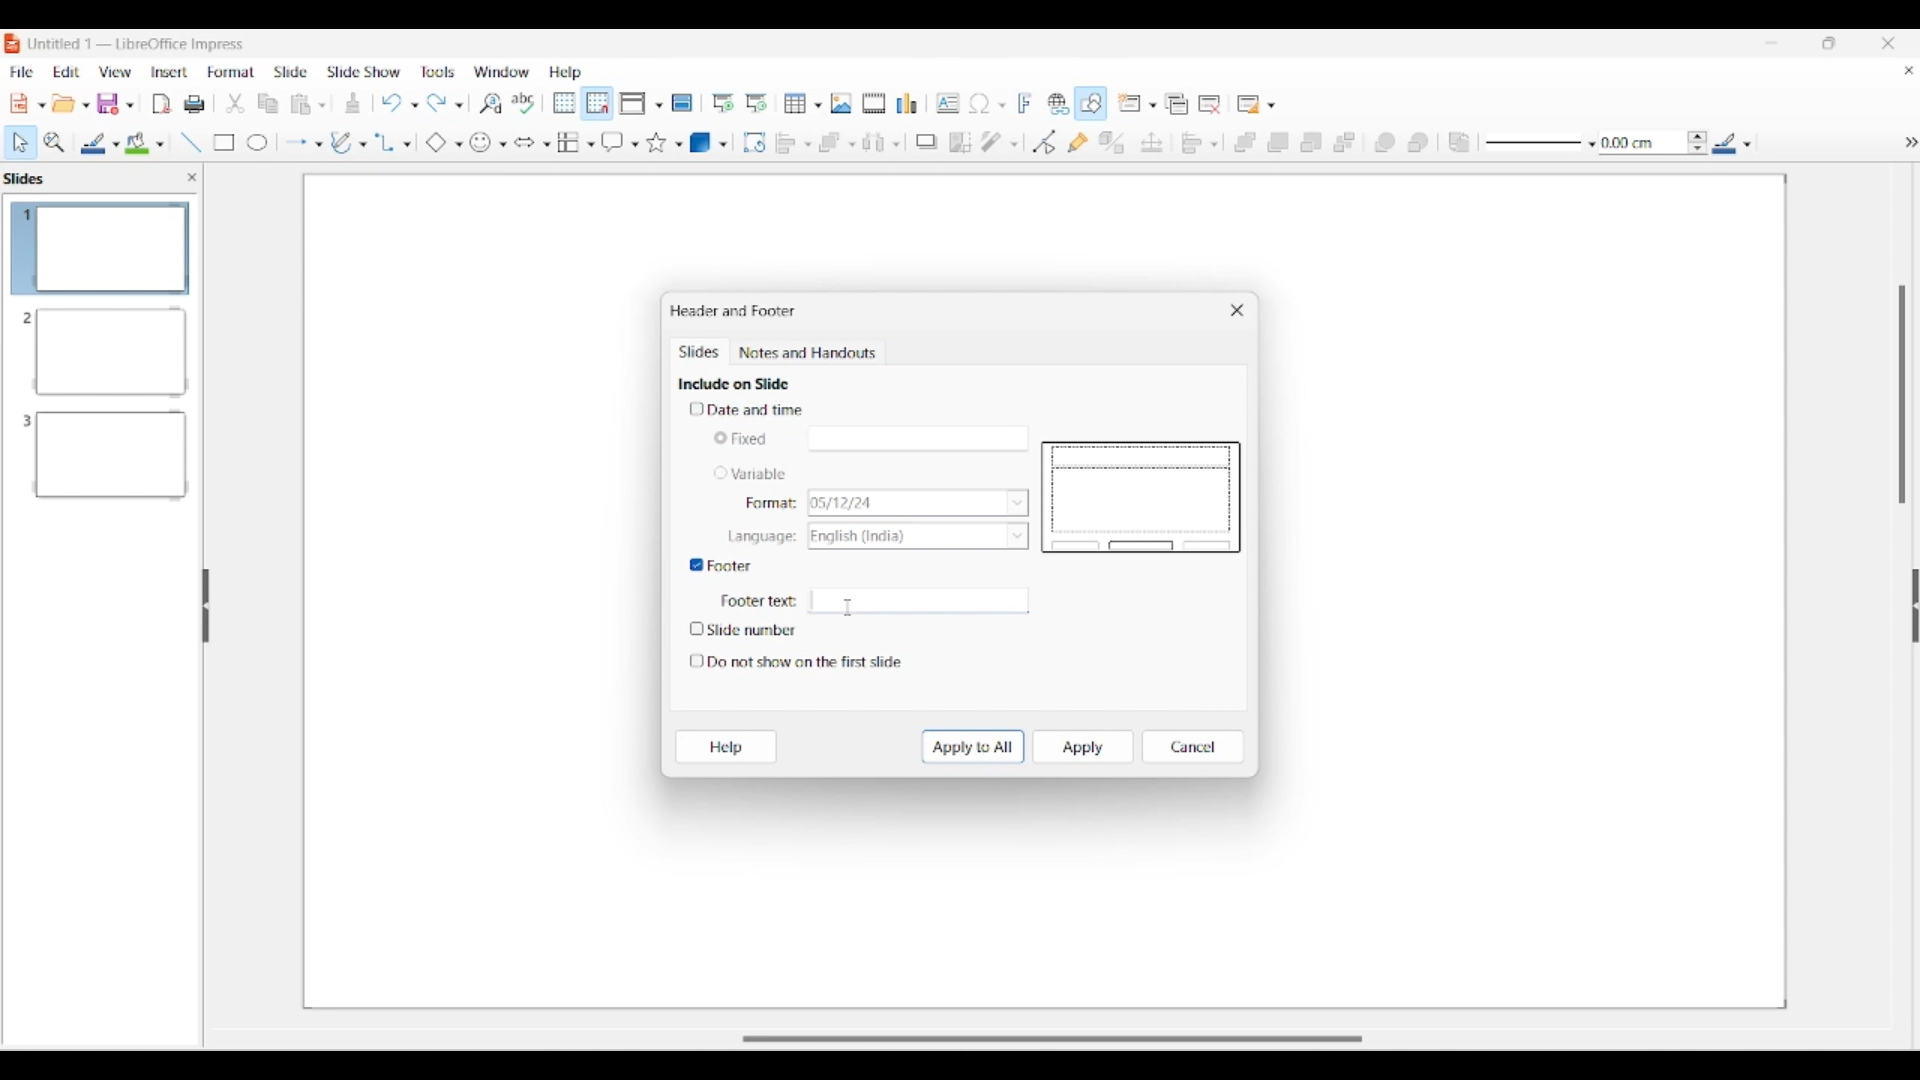 Image resolution: width=1920 pixels, height=1080 pixels. Describe the element at coordinates (1732, 142) in the screenshot. I see `Line color options` at that location.